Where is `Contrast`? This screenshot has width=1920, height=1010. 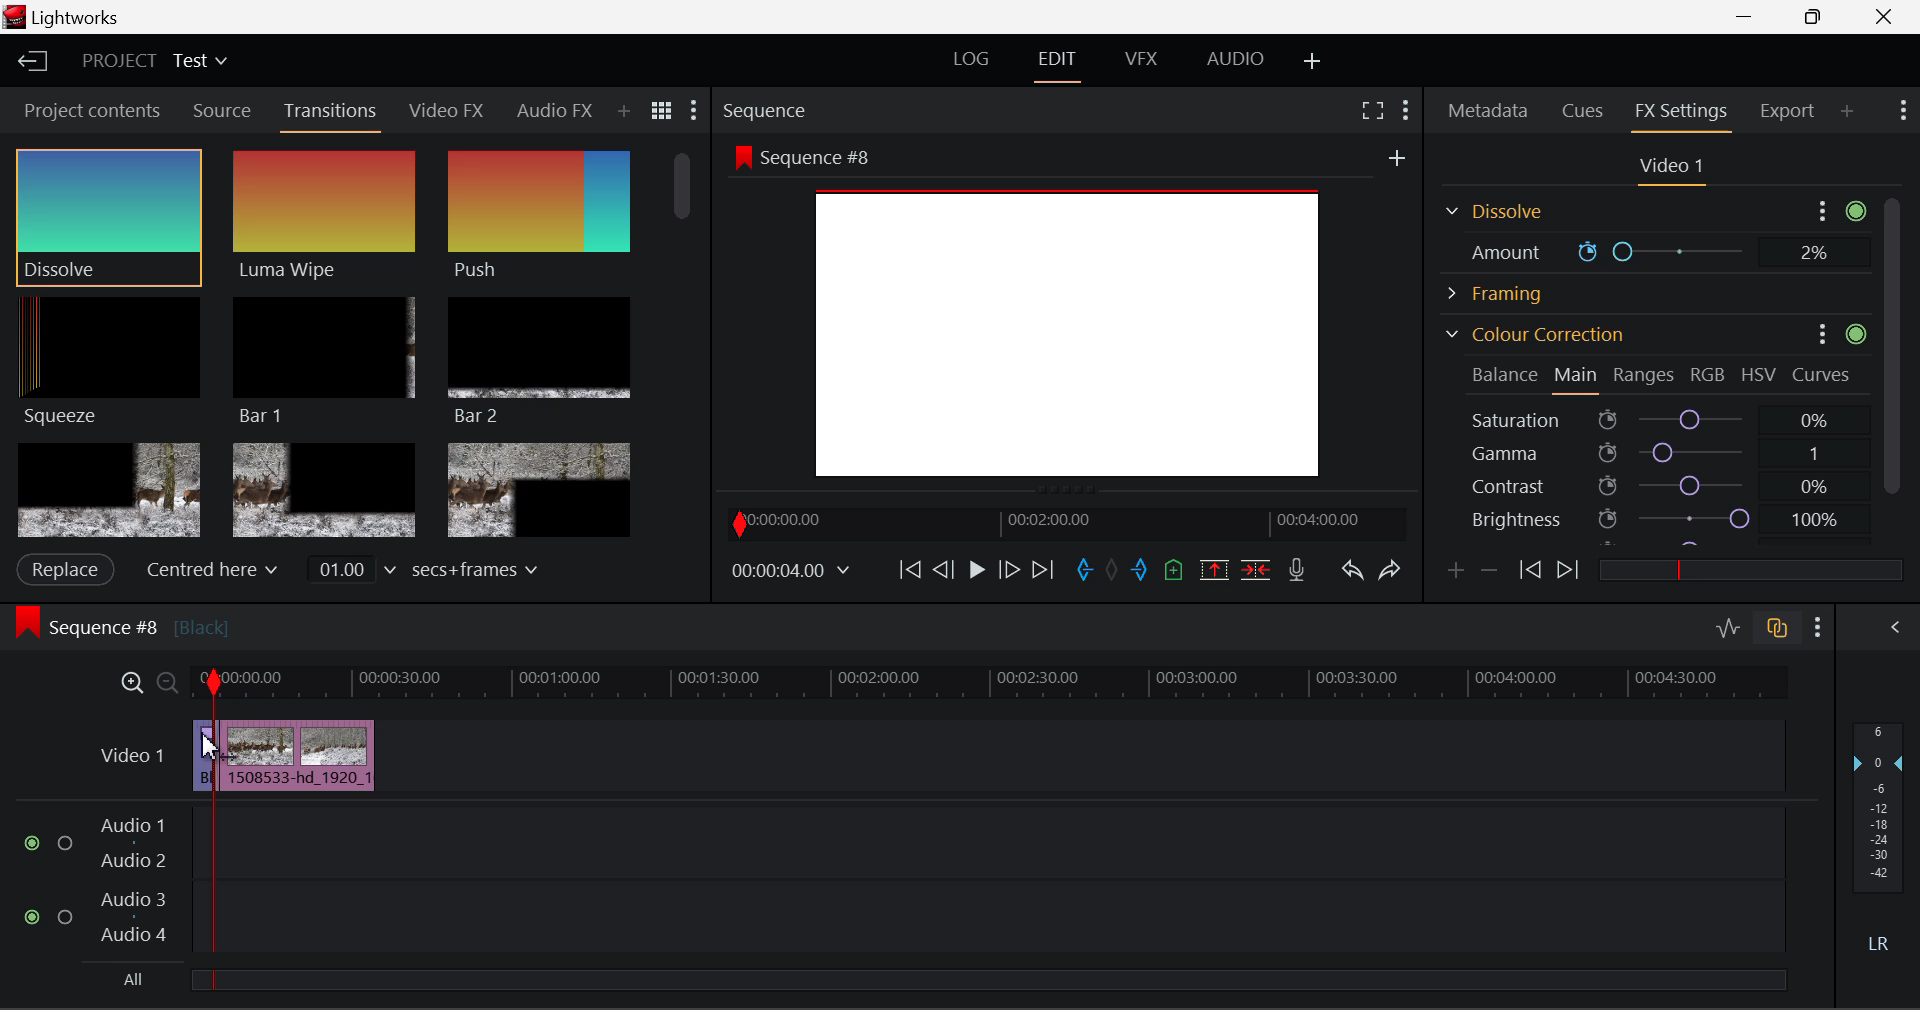 Contrast is located at coordinates (1655, 488).